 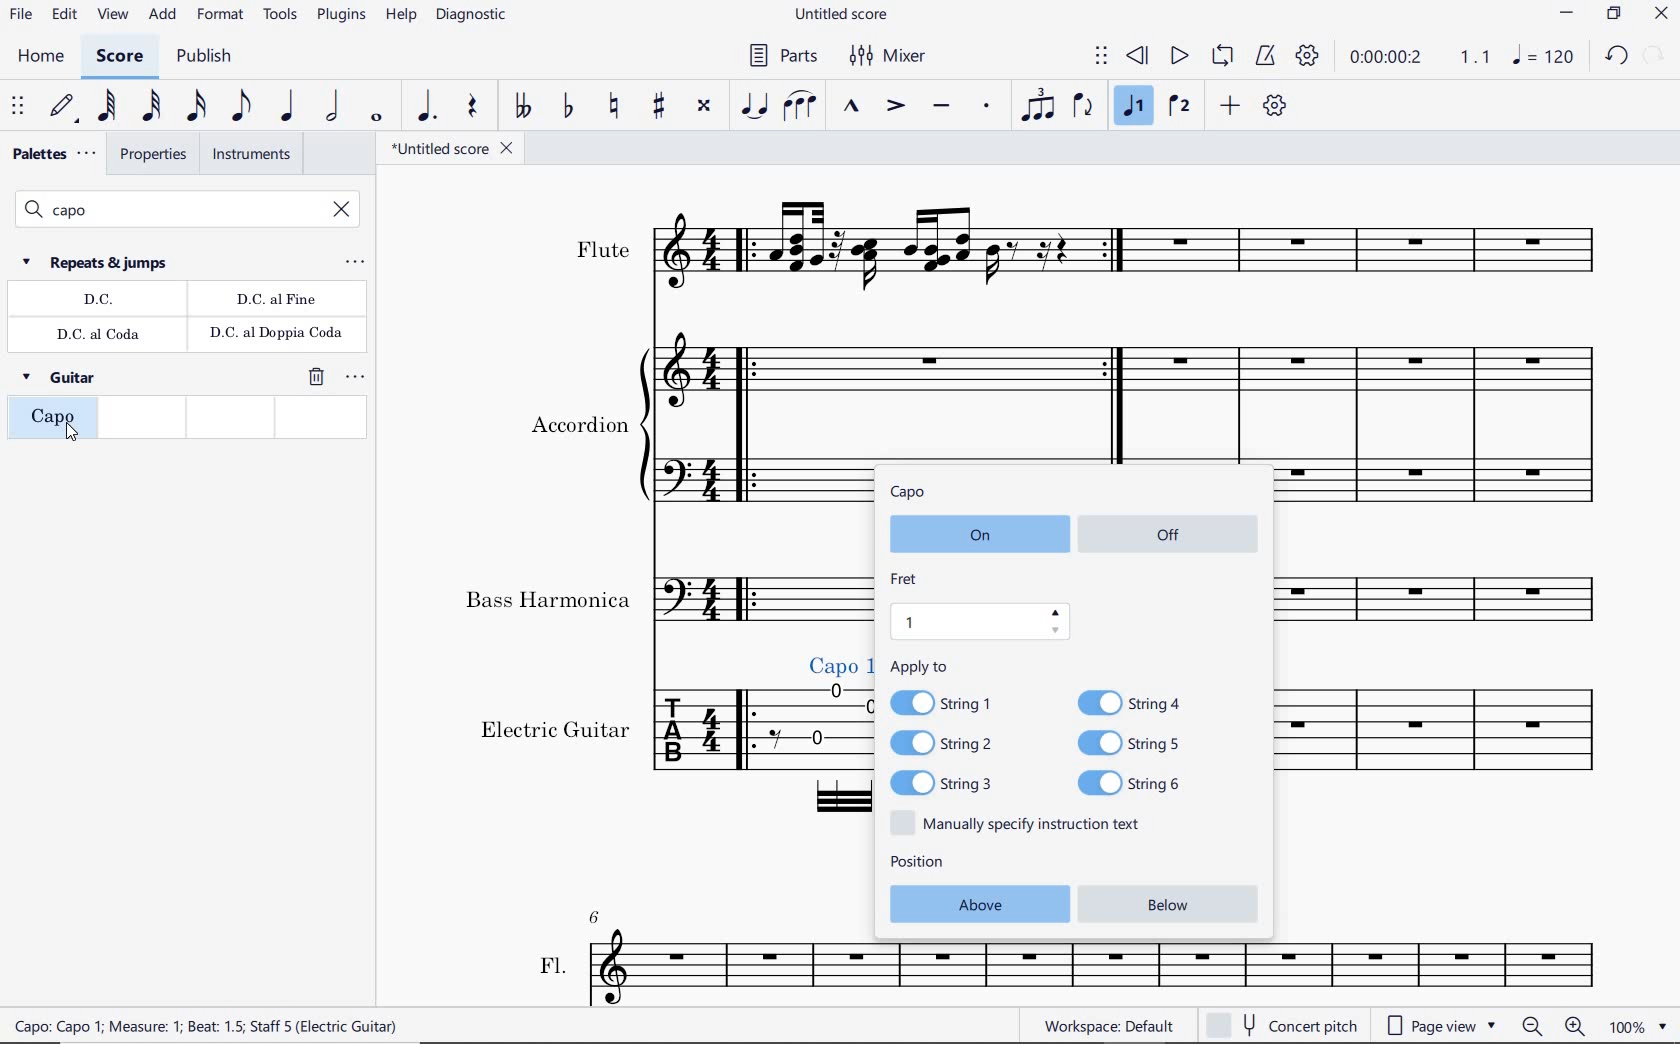 I want to click on Instrument: Bass Harmonica, so click(x=1451, y=603).